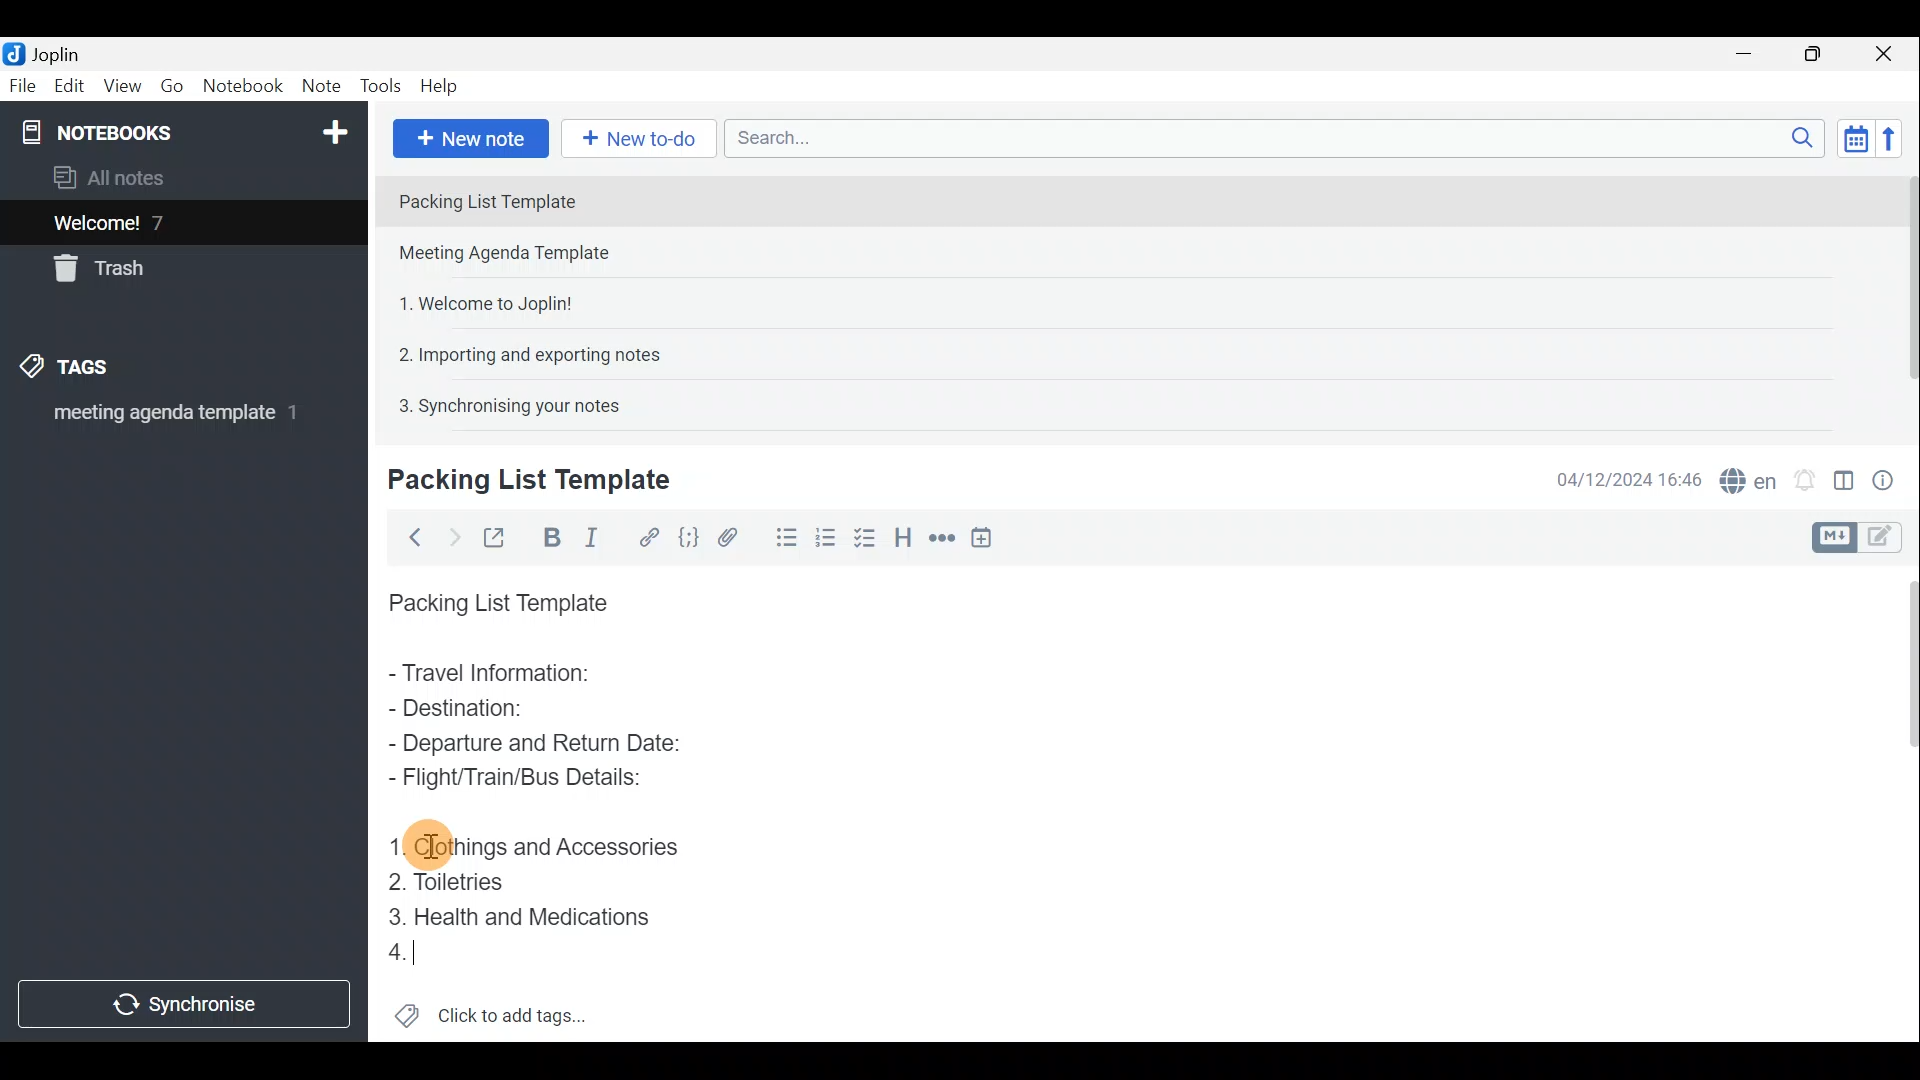 The width and height of the screenshot is (1920, 1080). I want to click on Note properties, so click(1890, 477).